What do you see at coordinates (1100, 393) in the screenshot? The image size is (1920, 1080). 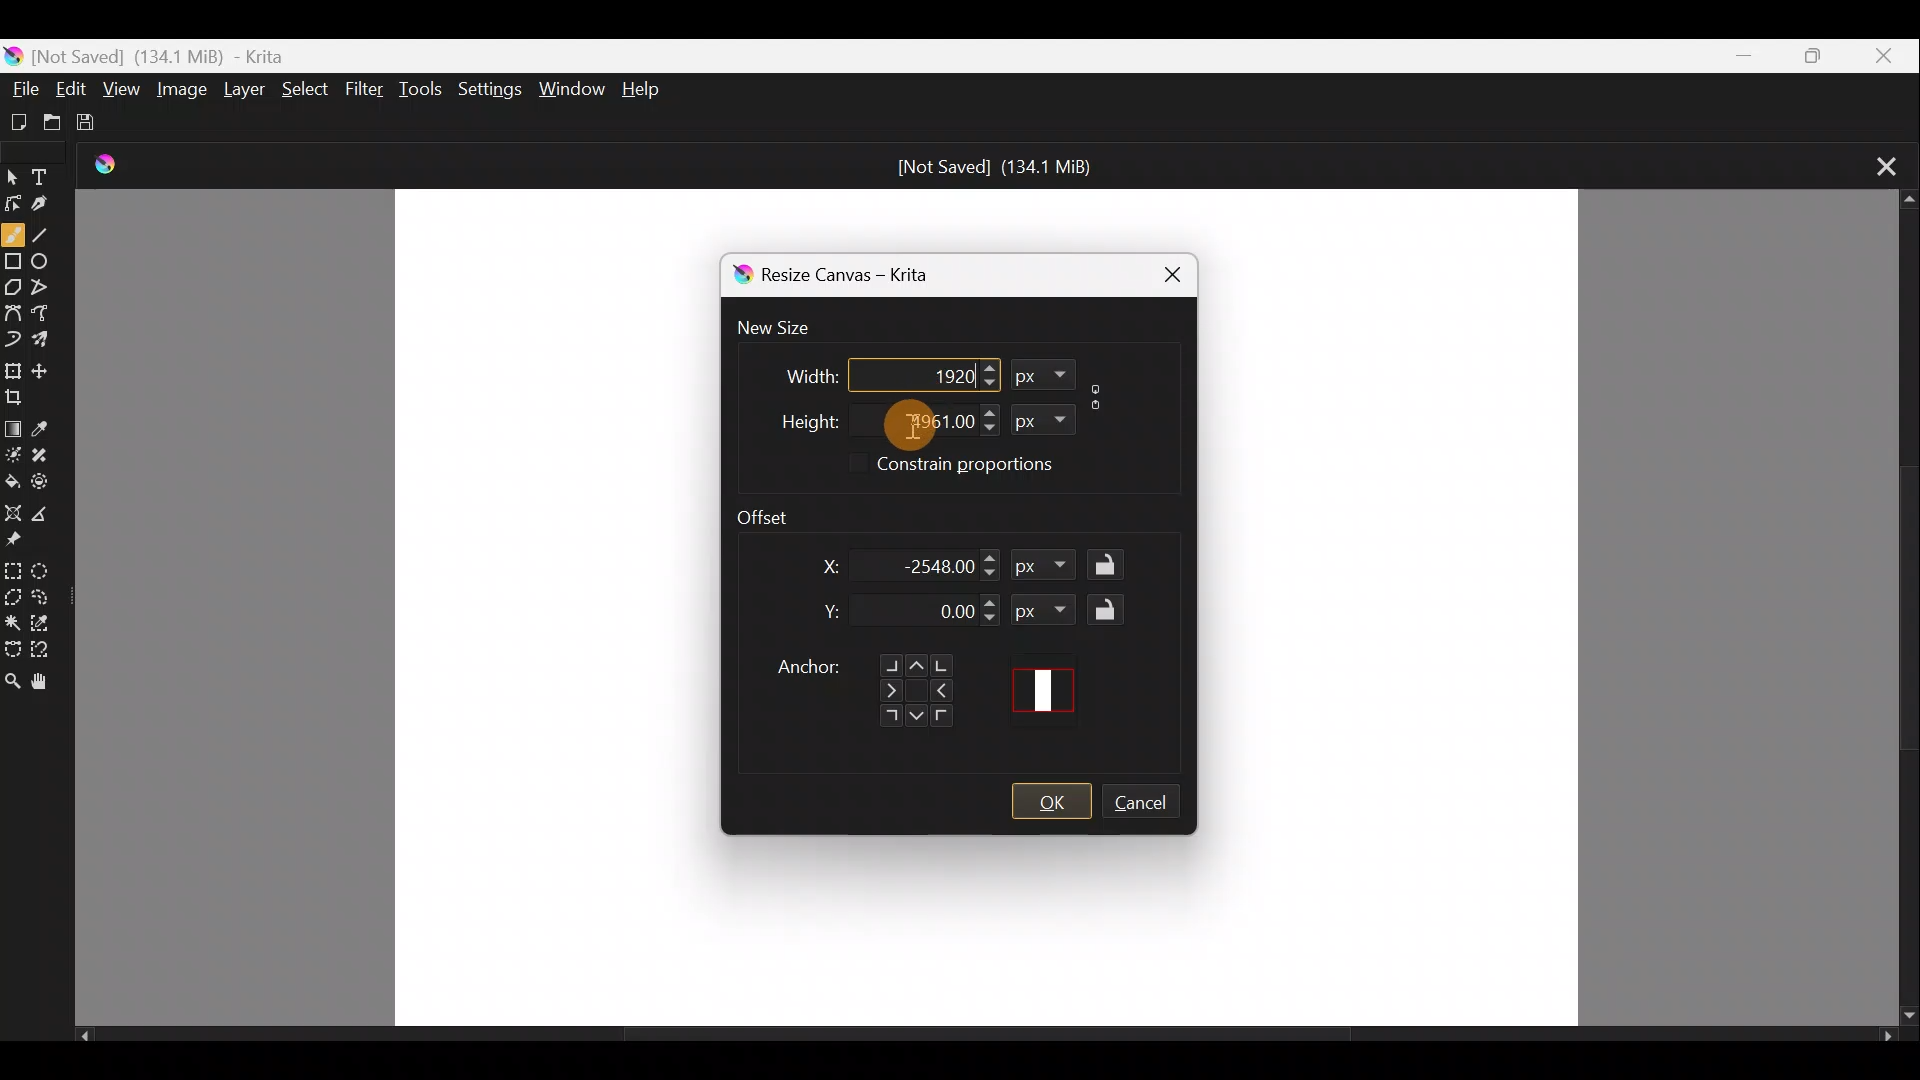 I see `Constrain proportions` at bounding box center [1100, 393].